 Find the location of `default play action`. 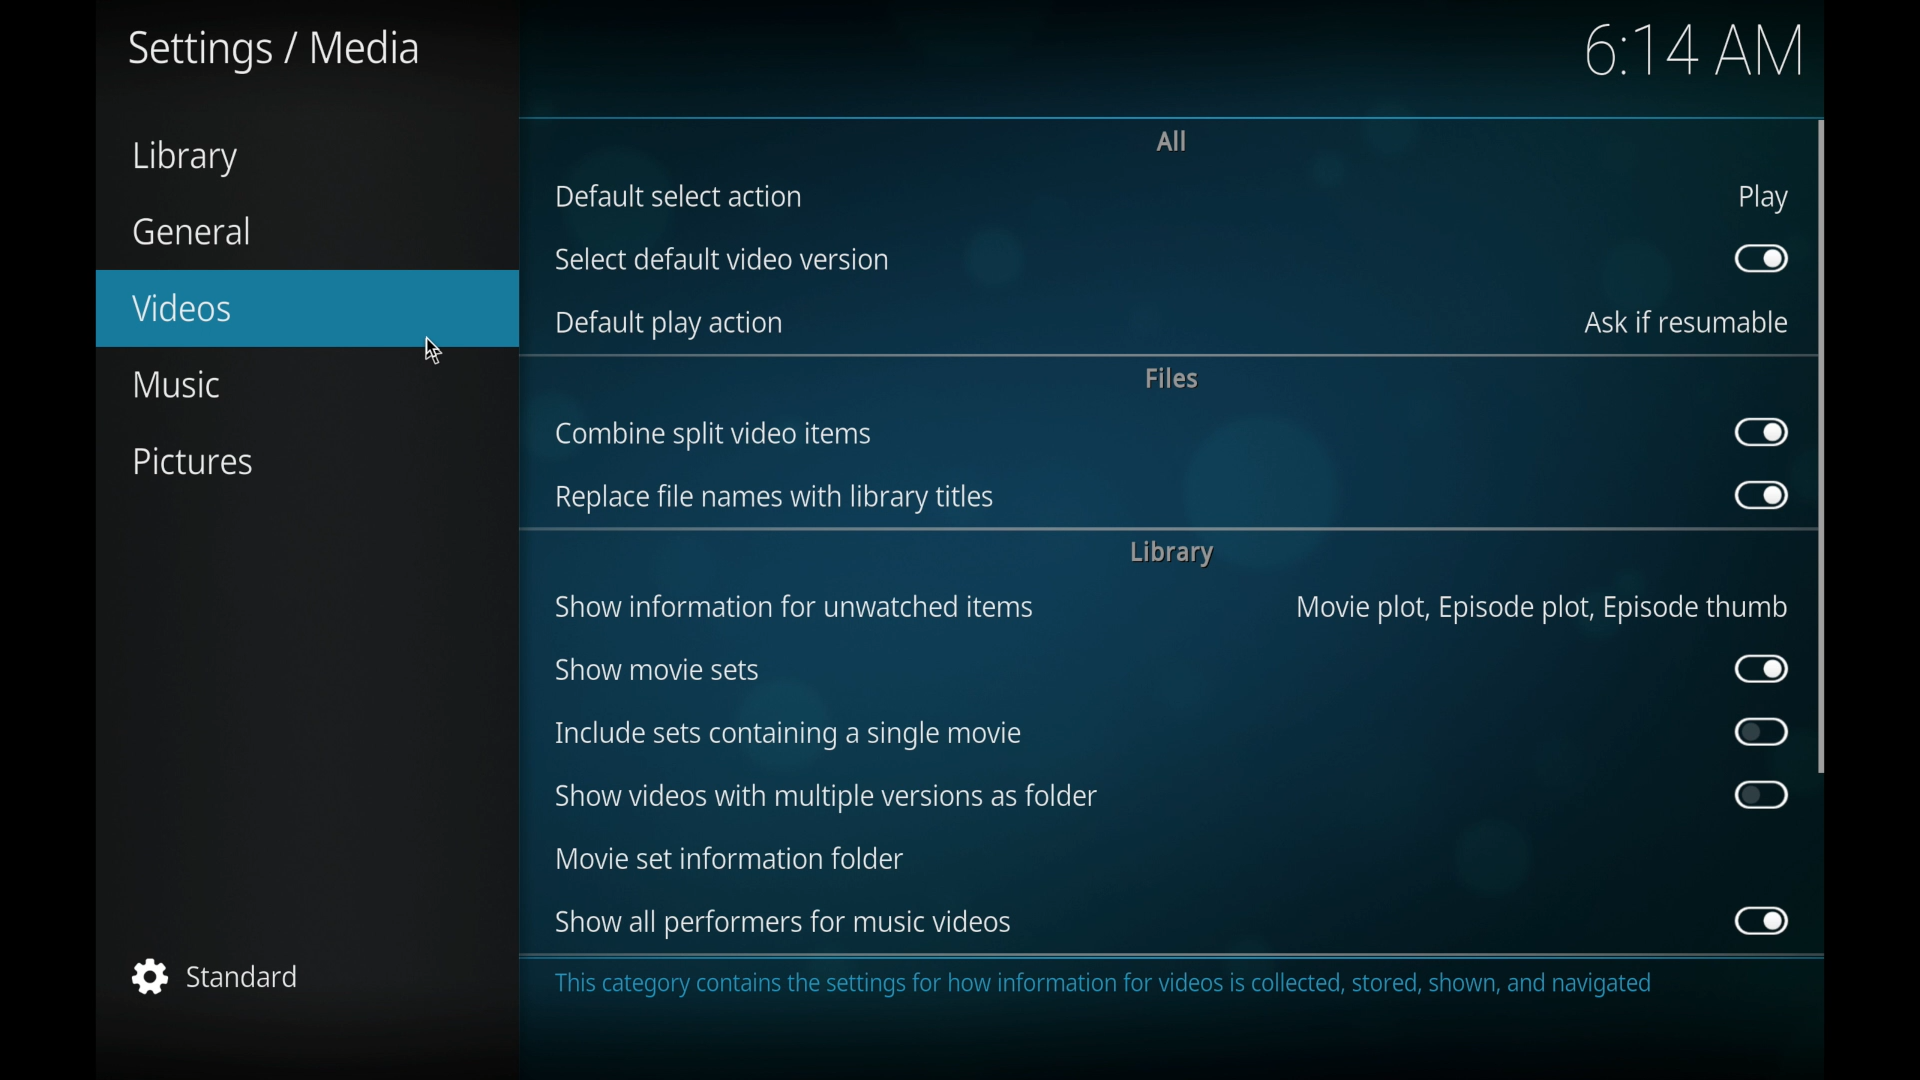

default play action is located at coordinates (671, 323).